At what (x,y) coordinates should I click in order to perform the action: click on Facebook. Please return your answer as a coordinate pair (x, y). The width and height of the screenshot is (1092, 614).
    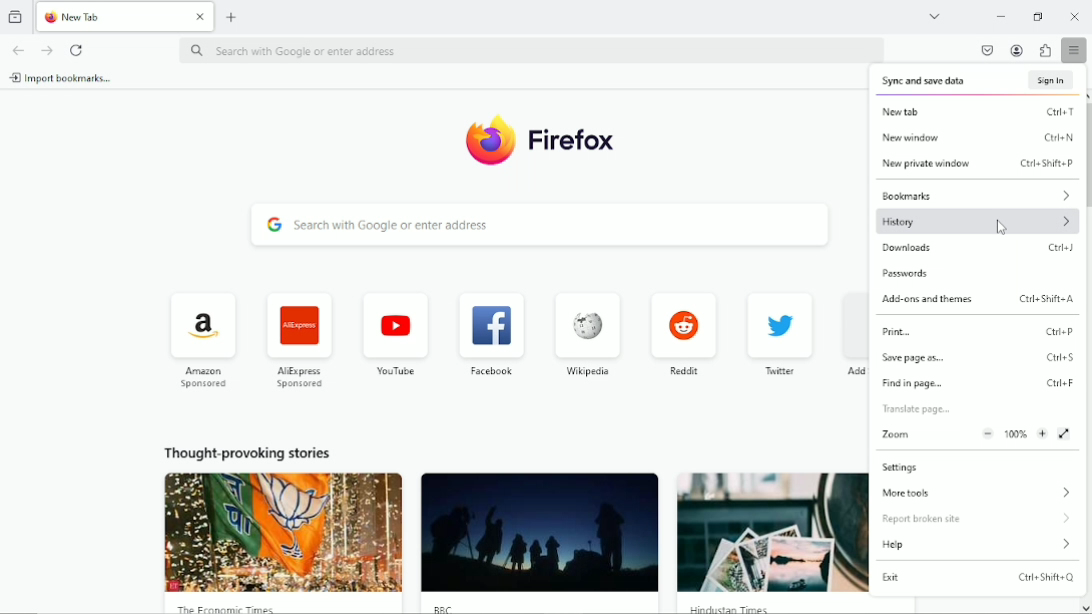
    Looking at the image, I should click on (491, 331).